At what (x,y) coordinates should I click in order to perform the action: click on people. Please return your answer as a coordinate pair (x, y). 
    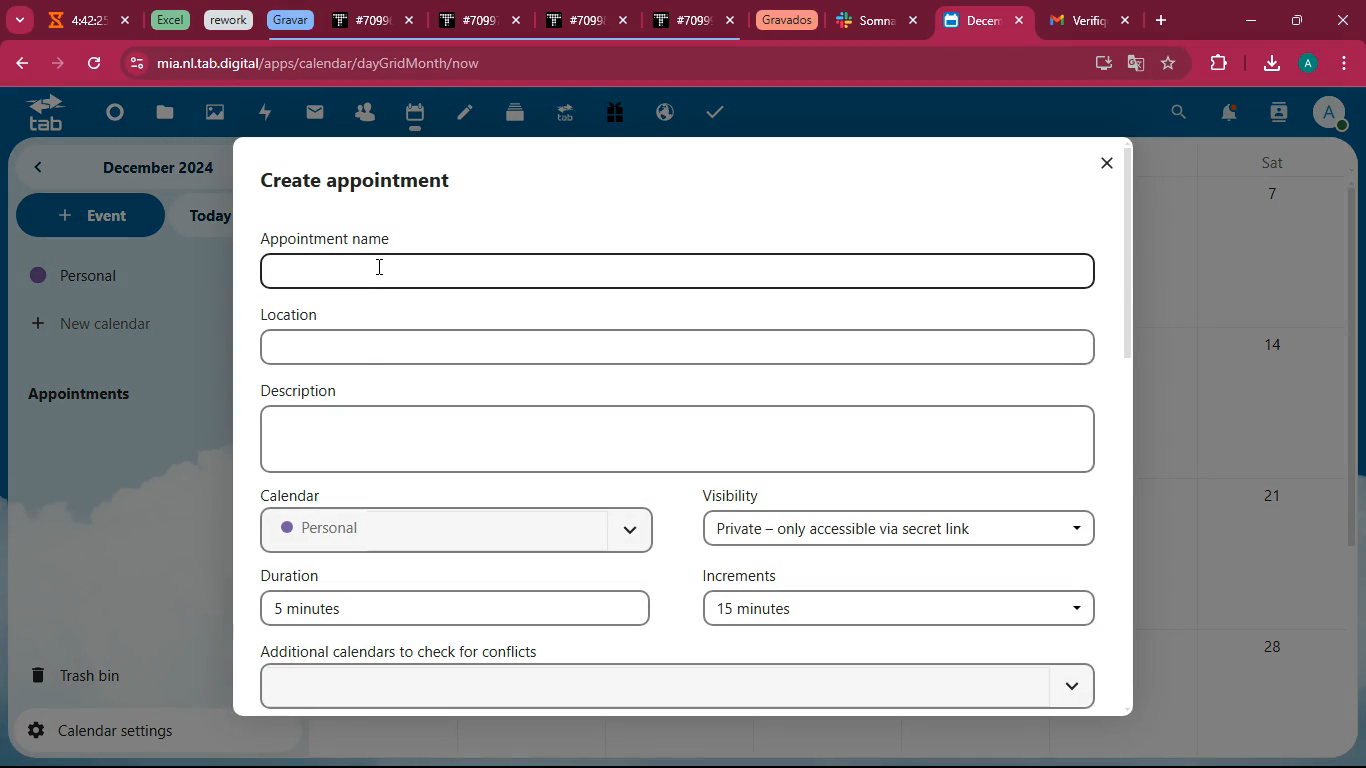
    Looking at the image, I should click on (364, 114).